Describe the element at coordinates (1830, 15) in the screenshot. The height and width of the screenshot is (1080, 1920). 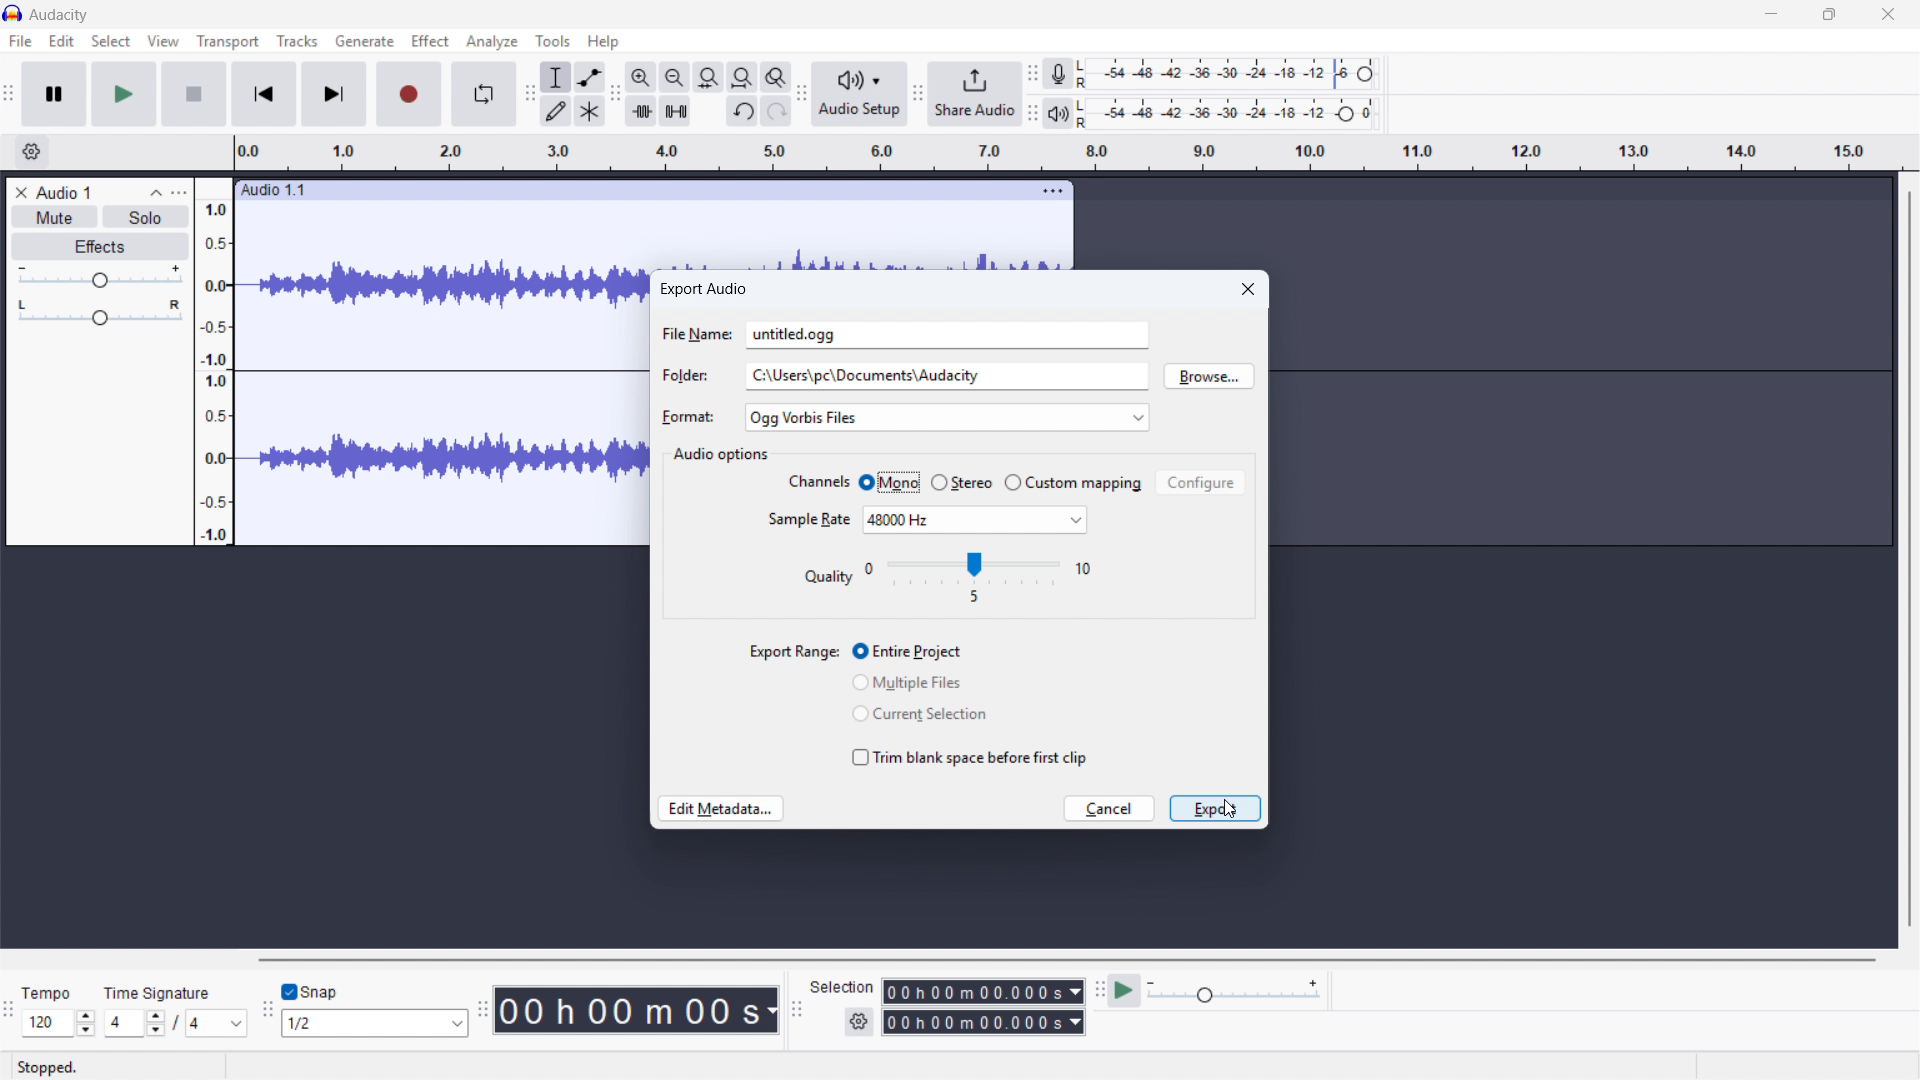
I see `maximise ` at that location.